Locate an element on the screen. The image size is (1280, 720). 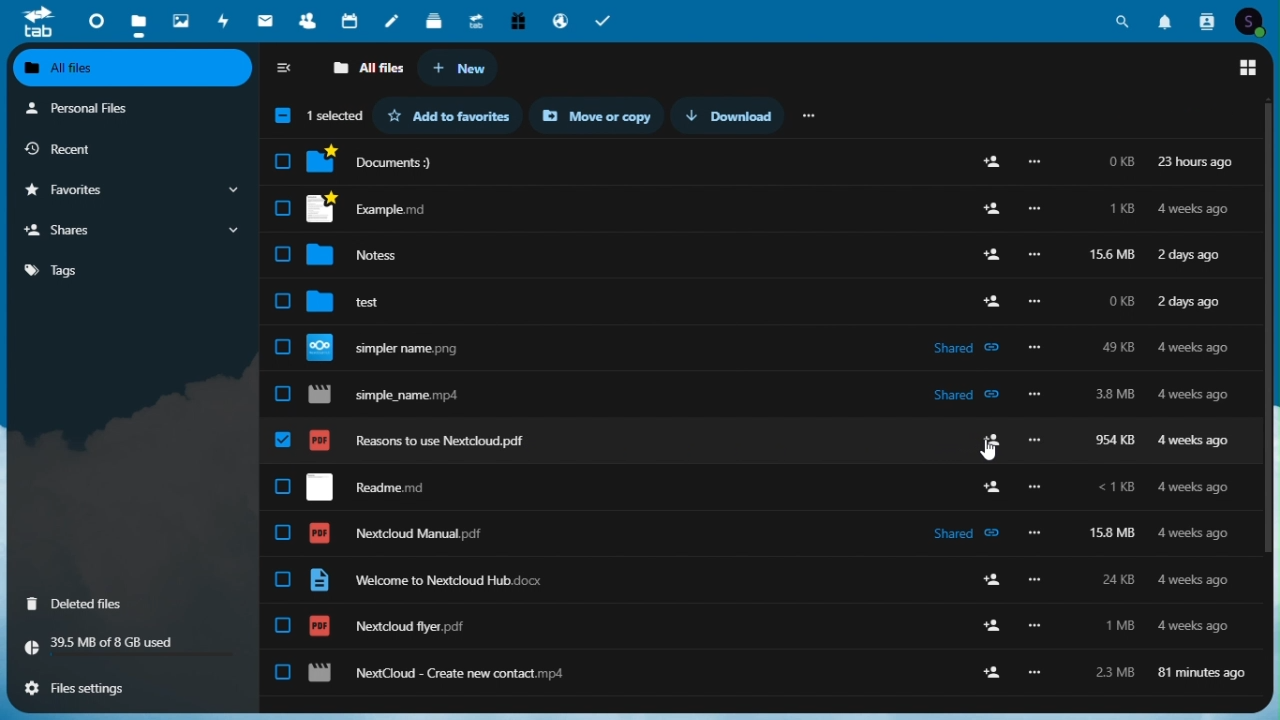
welcome to nextcloud hub.docx is located at coordinates (426, 581).